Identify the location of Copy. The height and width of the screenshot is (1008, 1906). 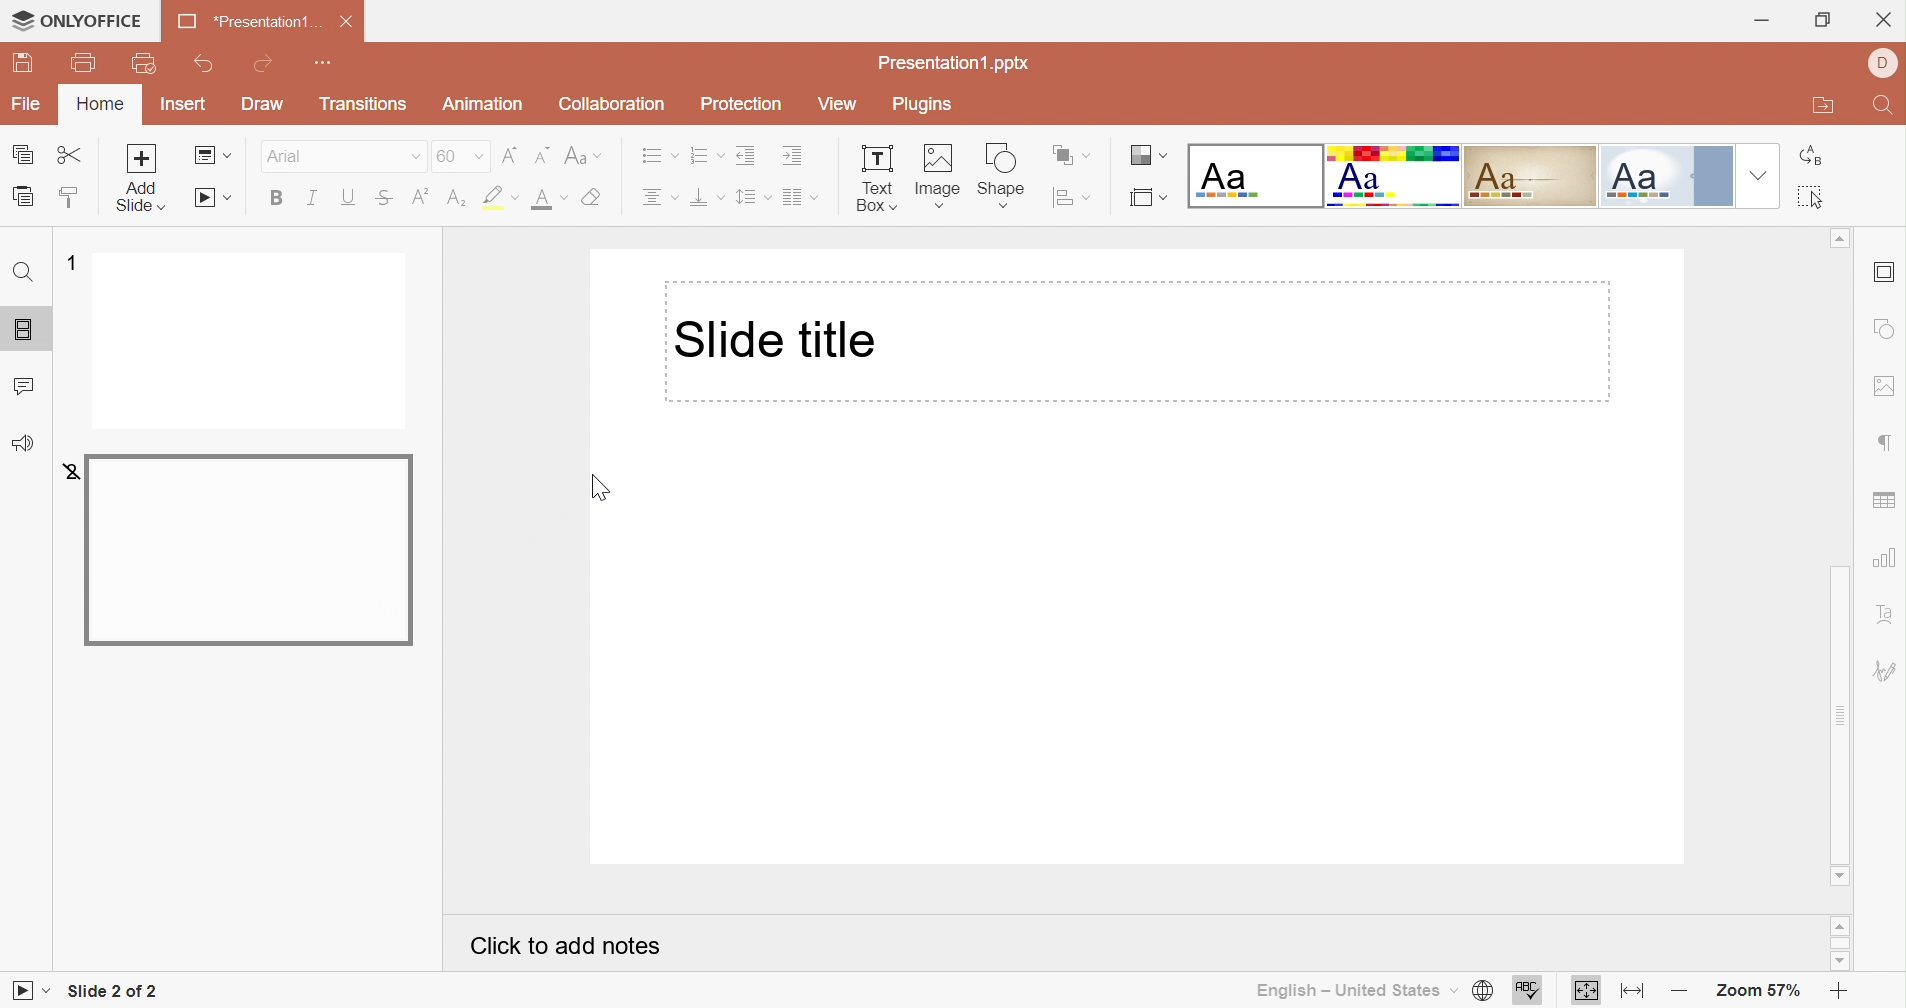
(21, 153).